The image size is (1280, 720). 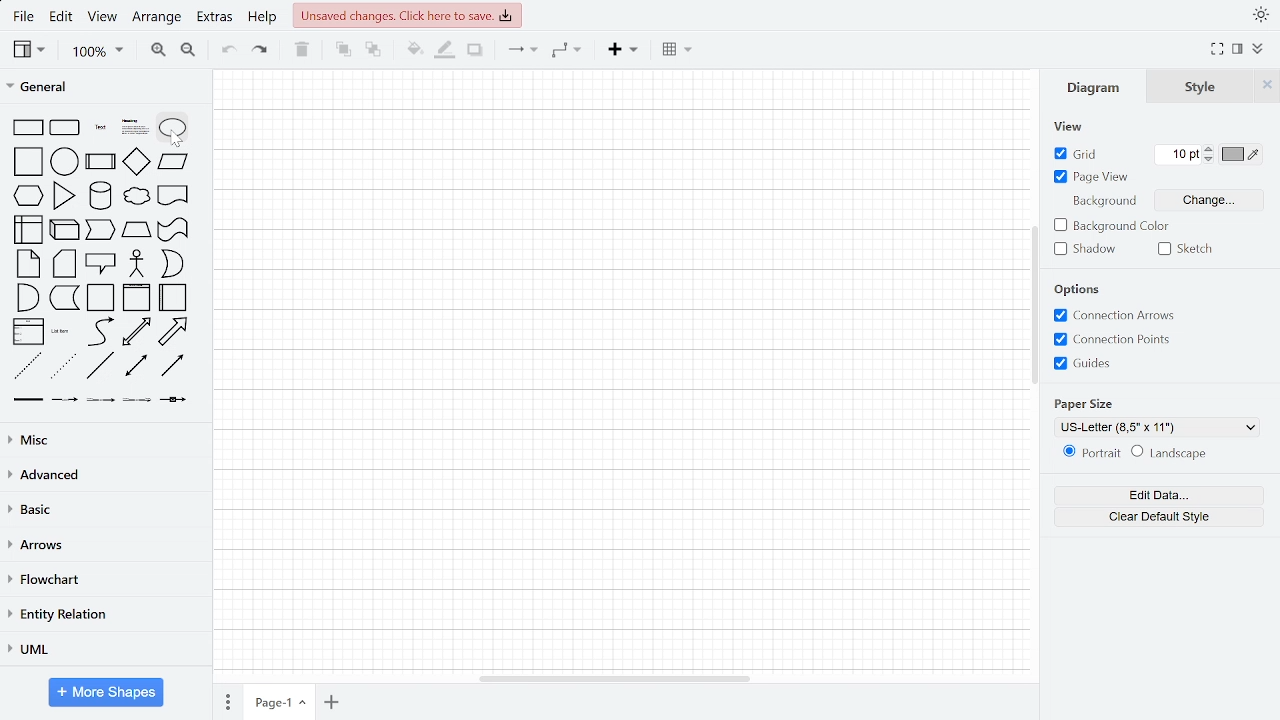 I want to click on diamond, so click(x=138, y=163).